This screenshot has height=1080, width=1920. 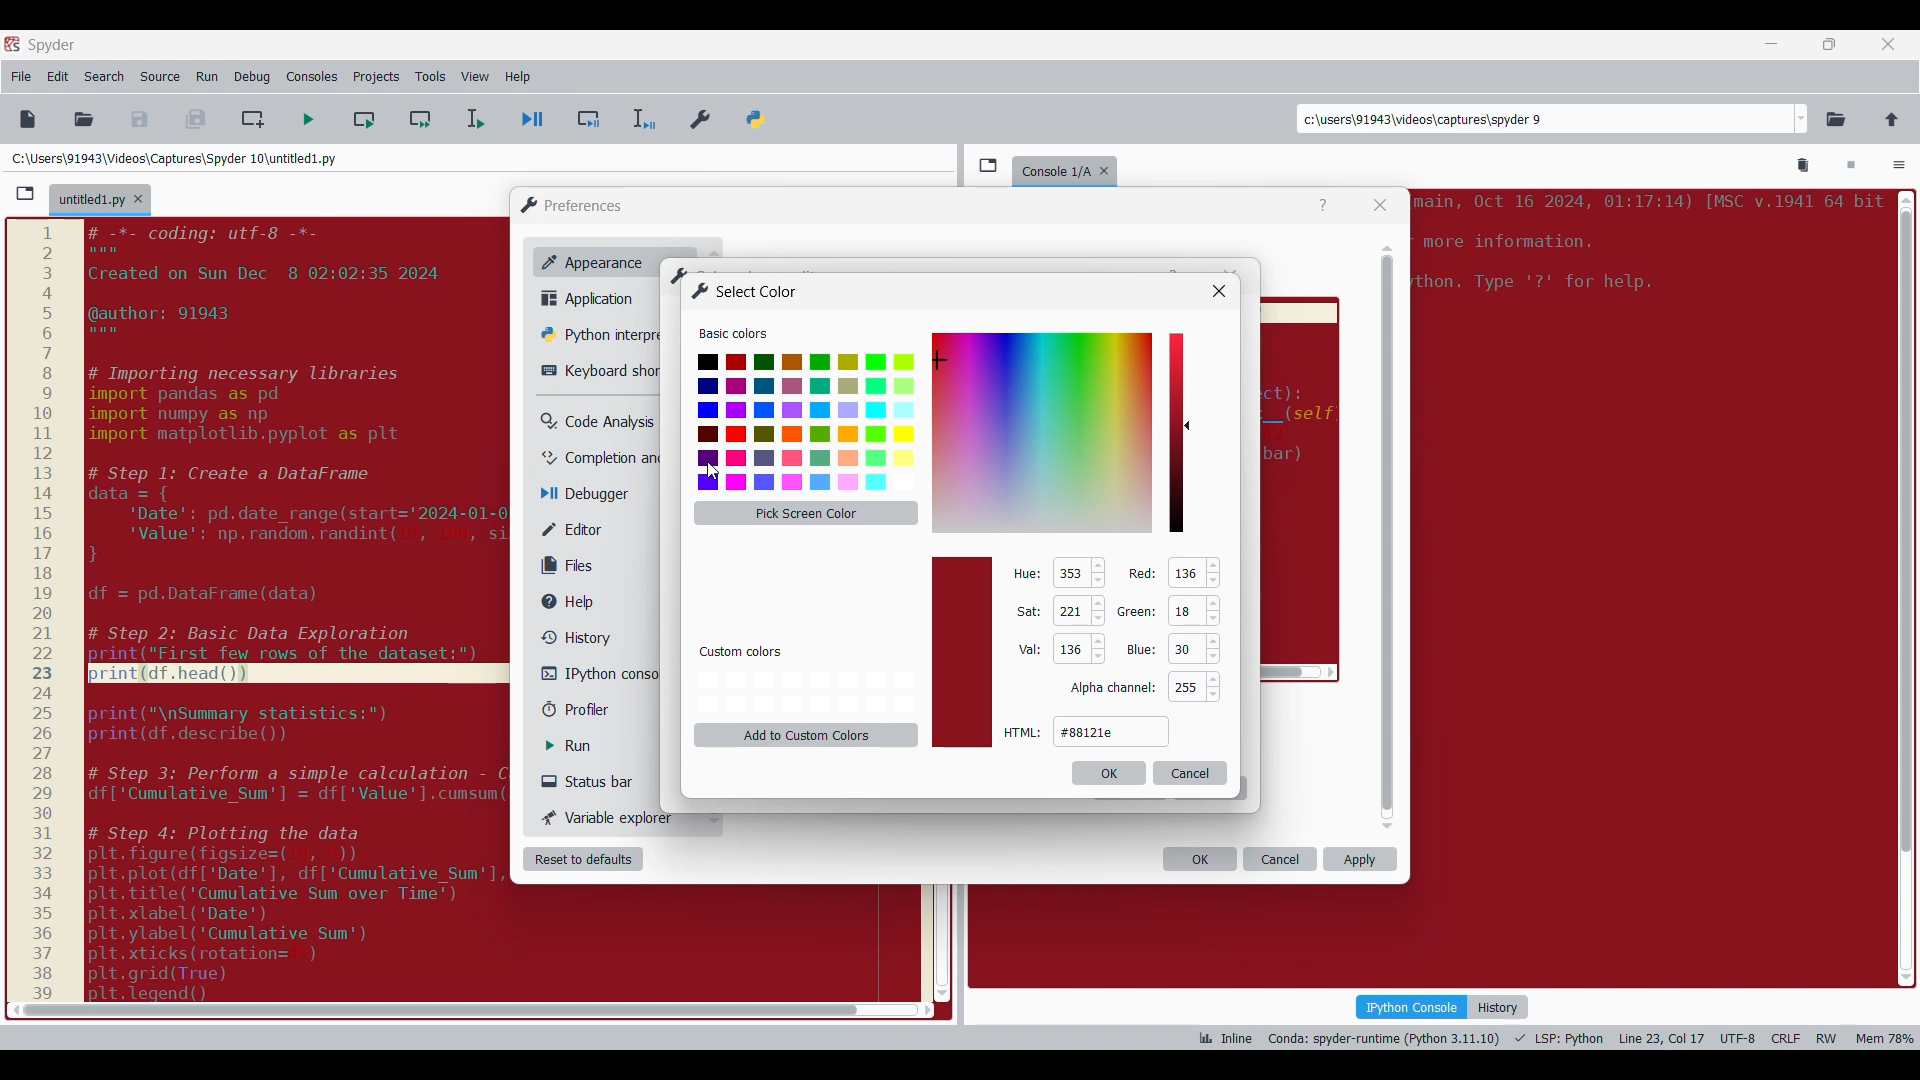 I want to click on Python interpreter, so click(x=597, y=334).